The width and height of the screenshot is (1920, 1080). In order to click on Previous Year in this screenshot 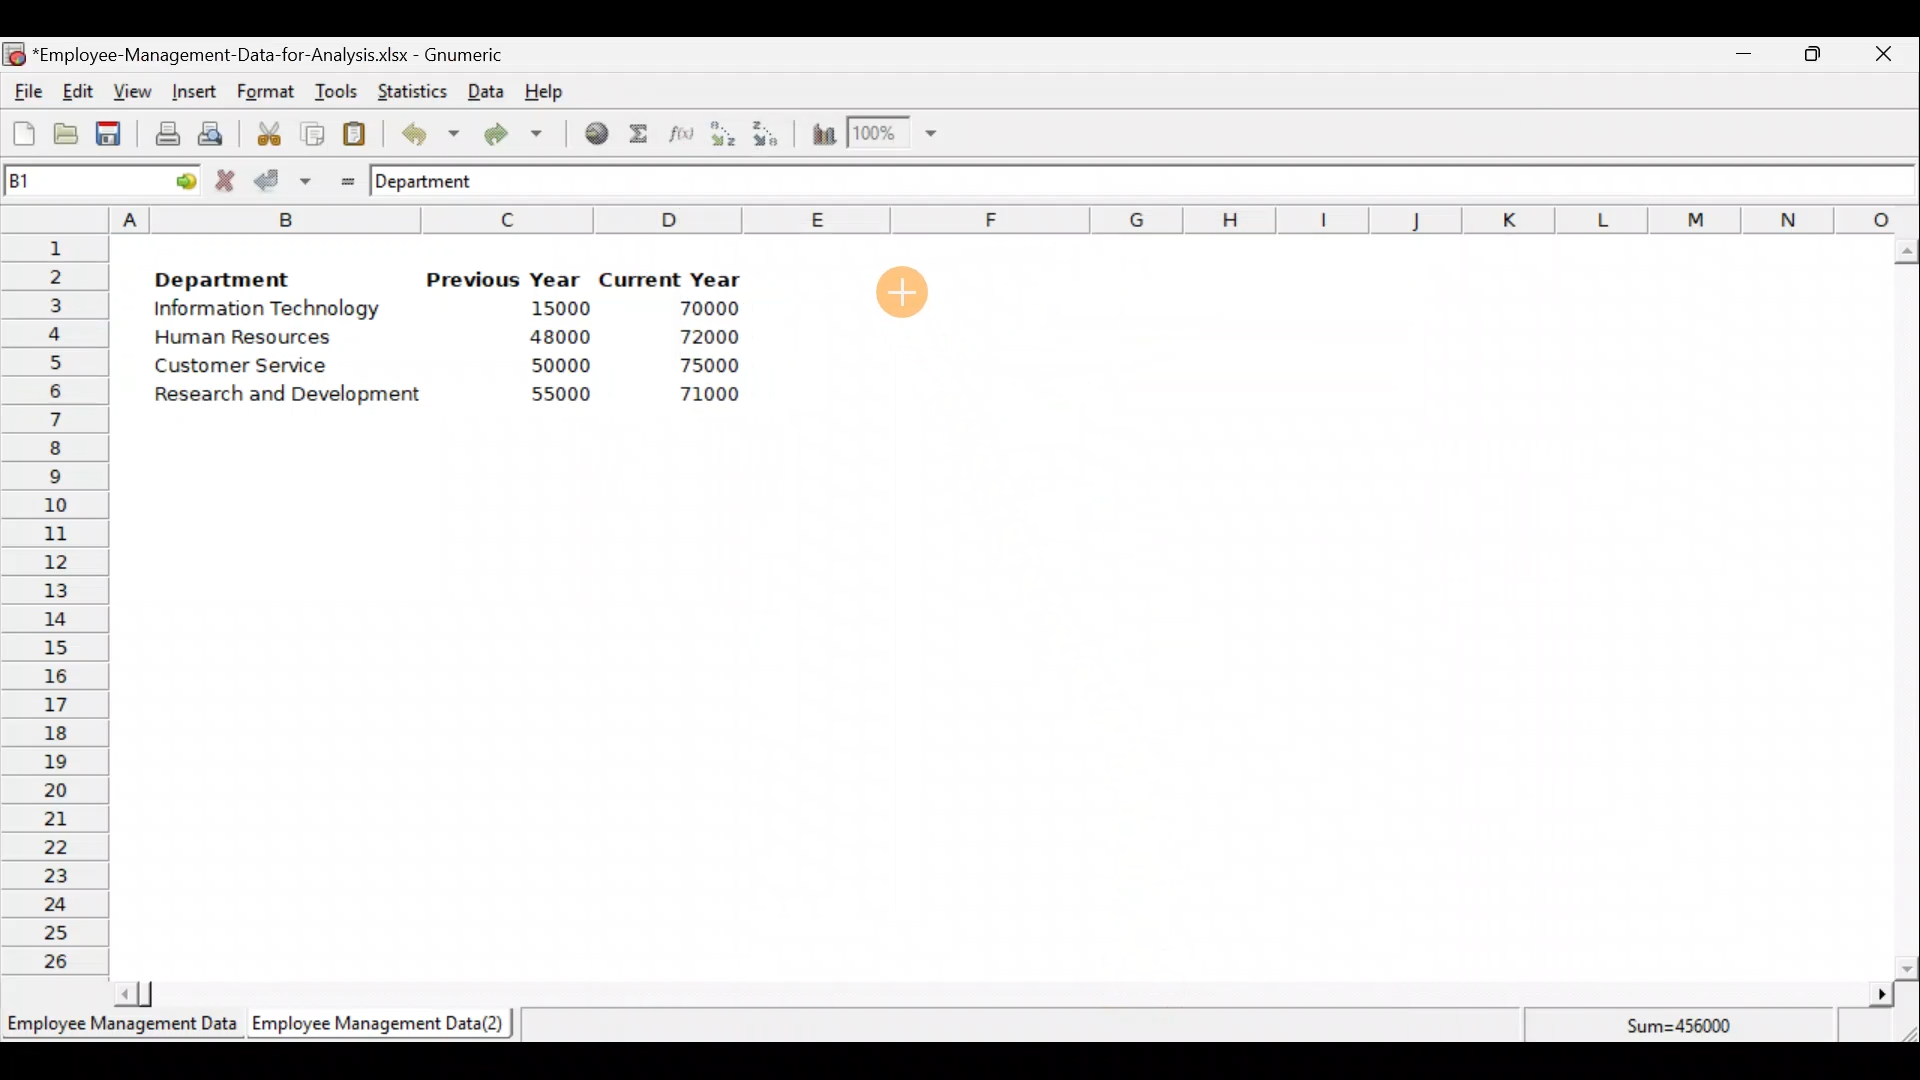, I will do `click(504, 280)`.